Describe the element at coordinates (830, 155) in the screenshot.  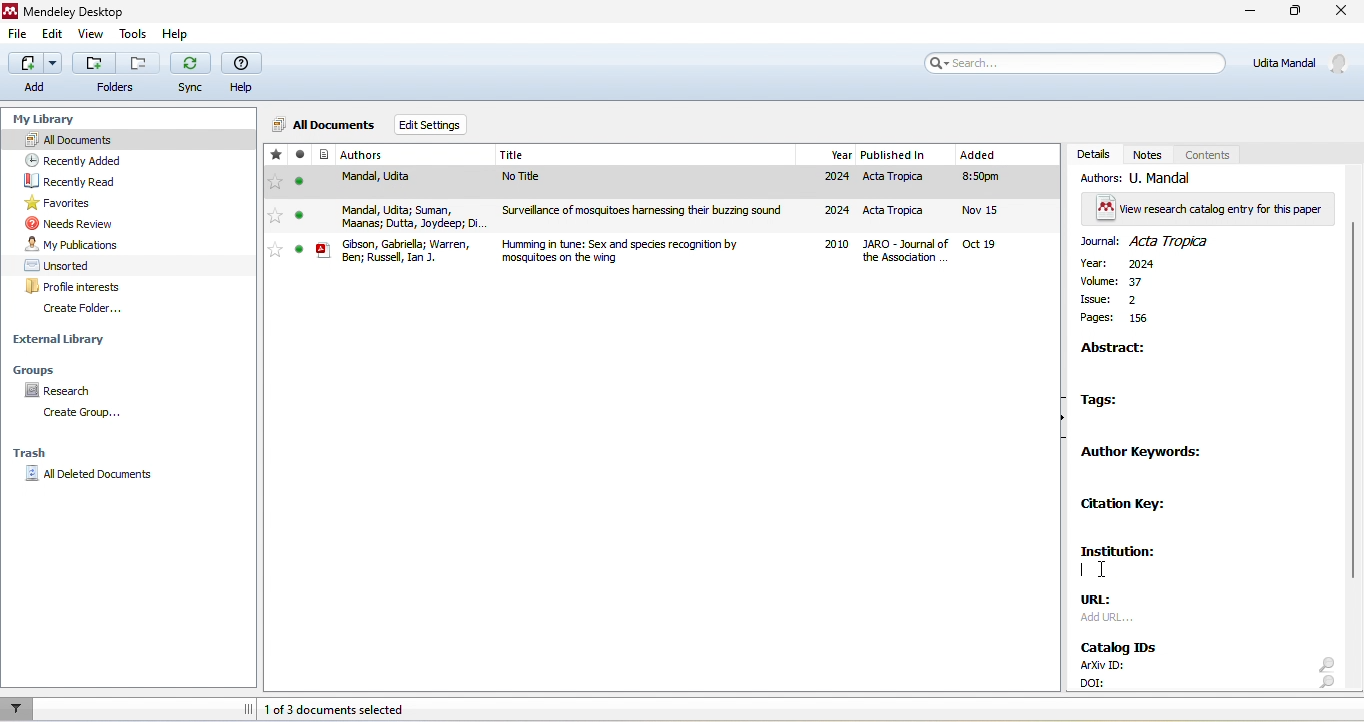
I see `year` at that location.